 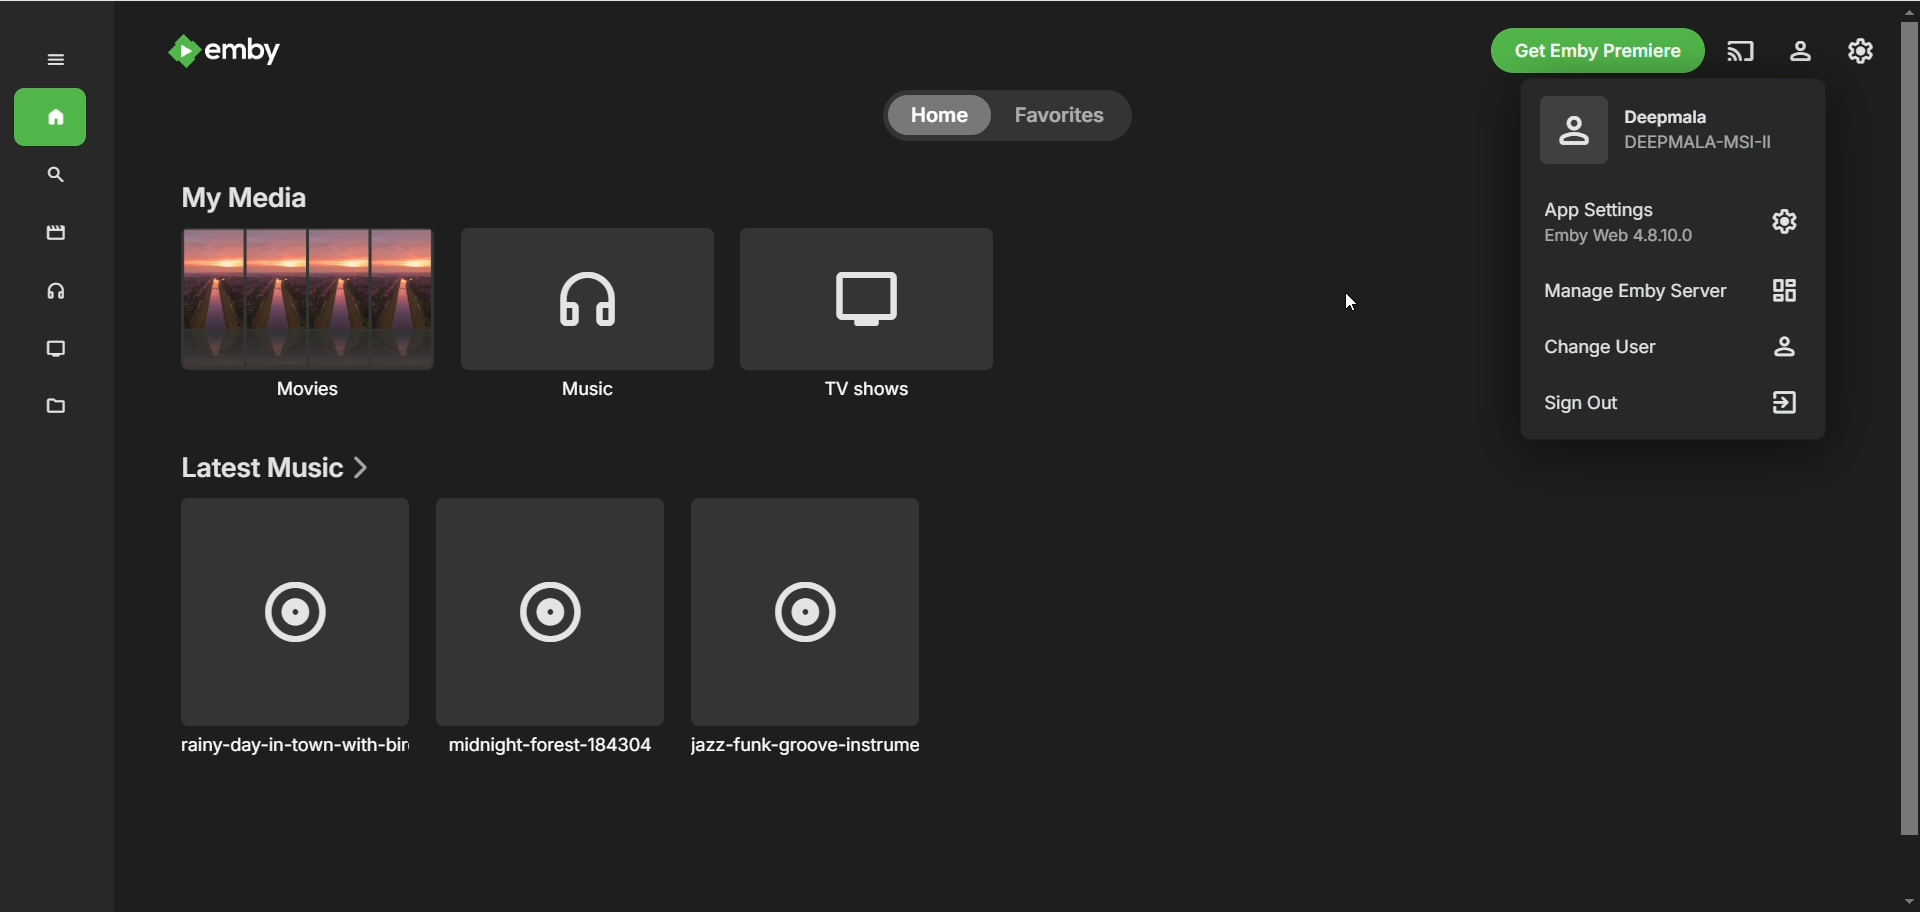 I want to click on jazz-funk-groove-instrument, so click(x=811, y=626).